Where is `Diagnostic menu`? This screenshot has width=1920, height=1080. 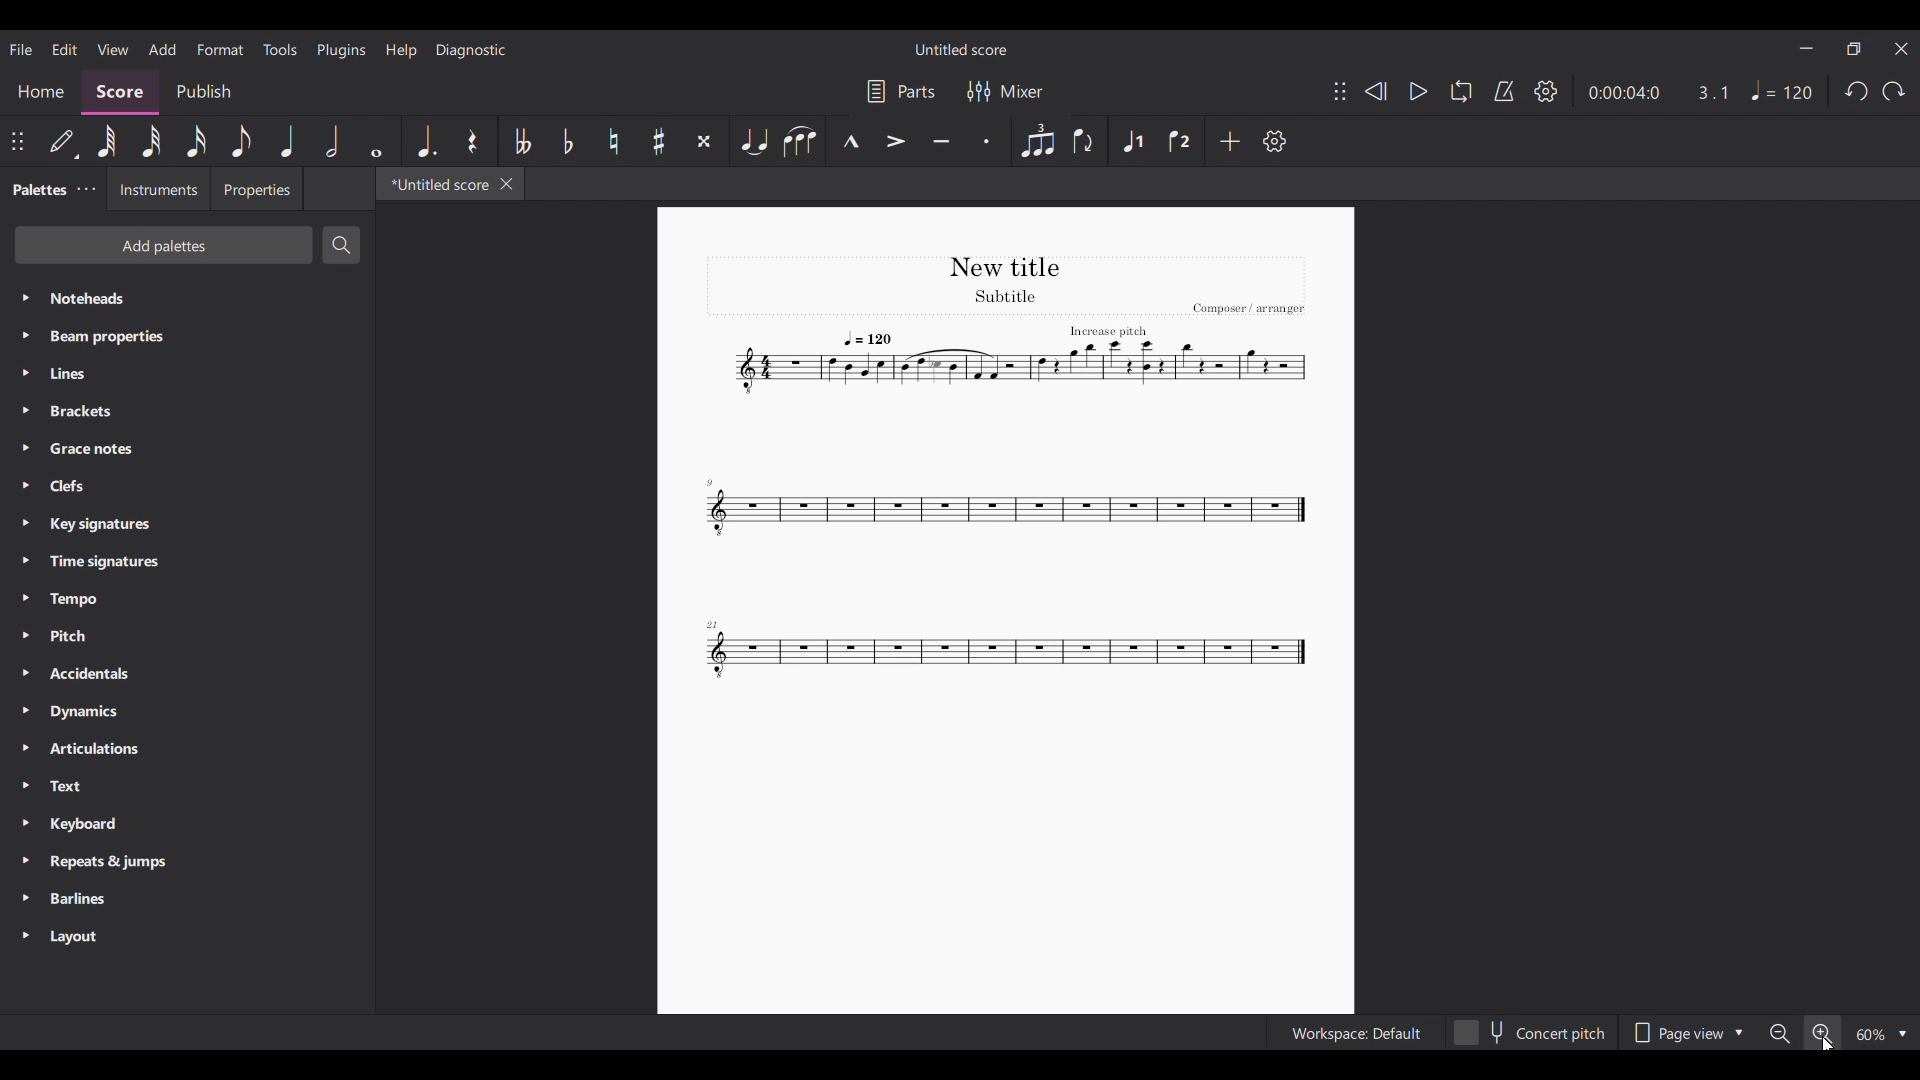
Diagnostic menu is located at coordinates (470, 51).